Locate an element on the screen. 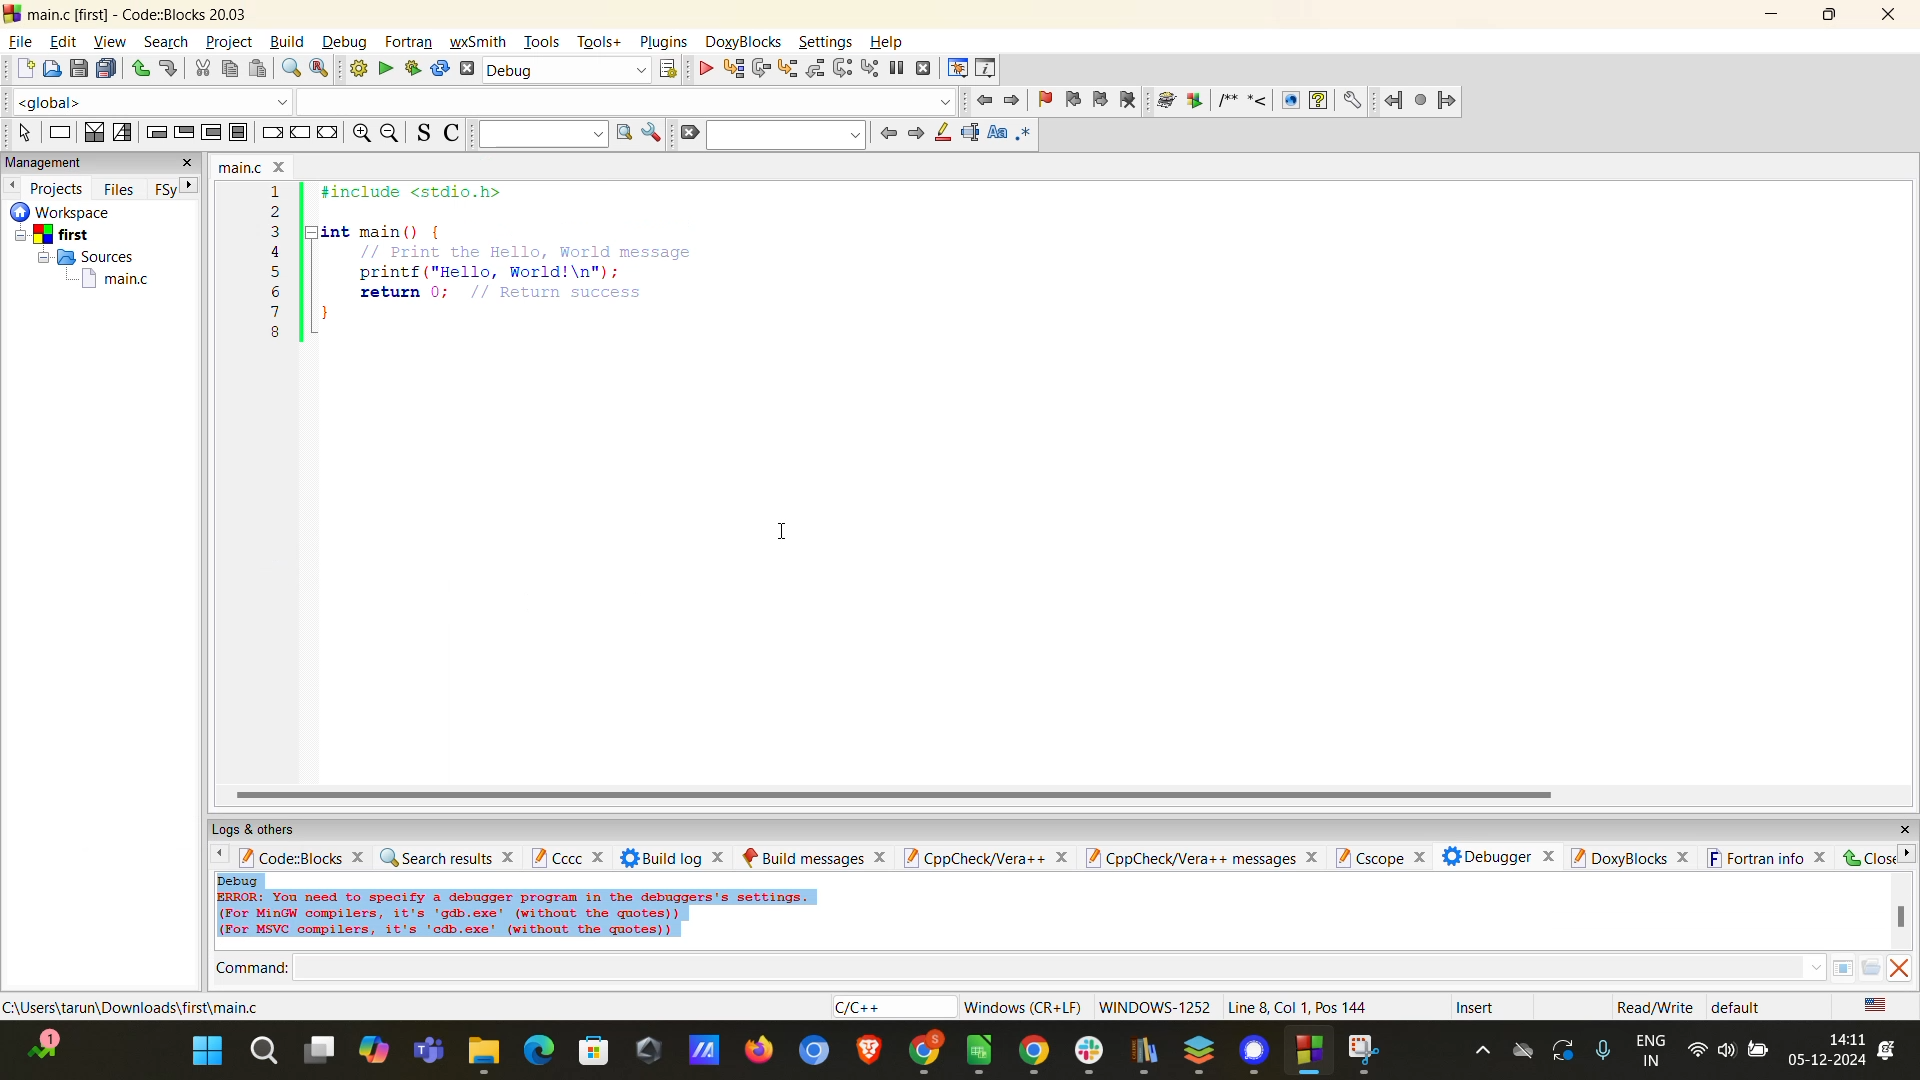  debugger is located at coordinates (1498, 858).